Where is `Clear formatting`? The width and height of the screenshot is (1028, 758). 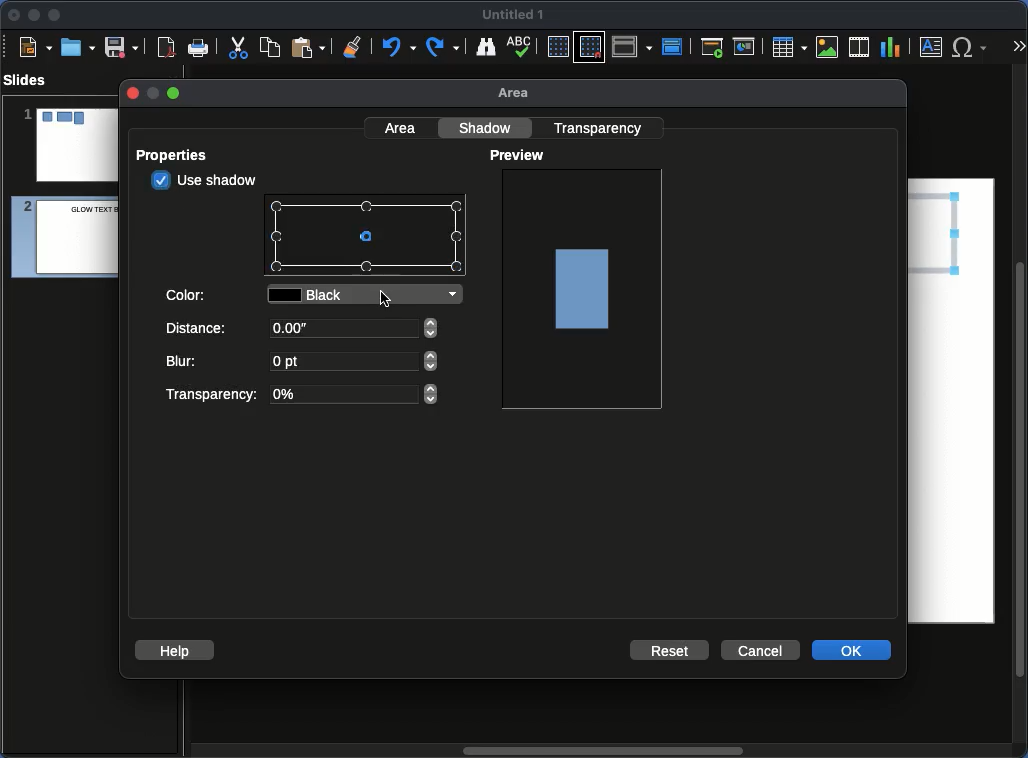
Clear formatting is located at coordinates (353, 45).